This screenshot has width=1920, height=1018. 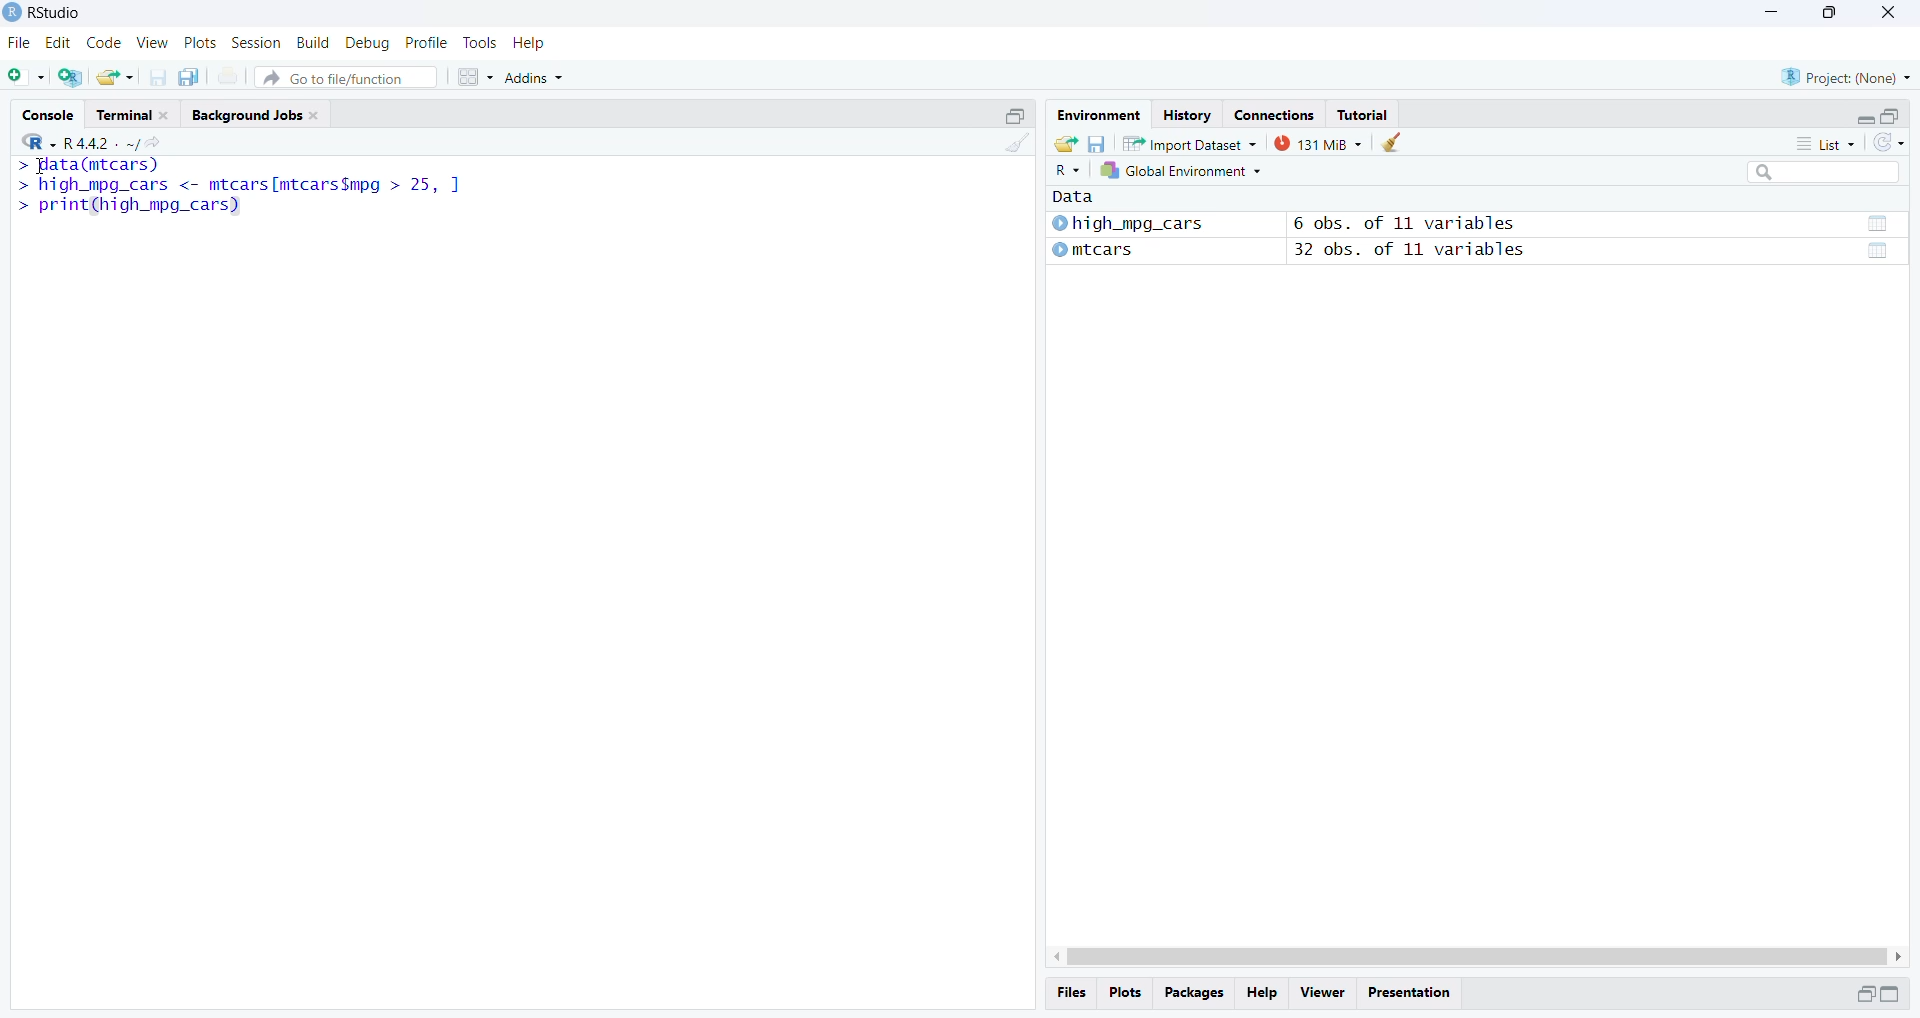 I want to click on search, so click(x=1824, y=172).